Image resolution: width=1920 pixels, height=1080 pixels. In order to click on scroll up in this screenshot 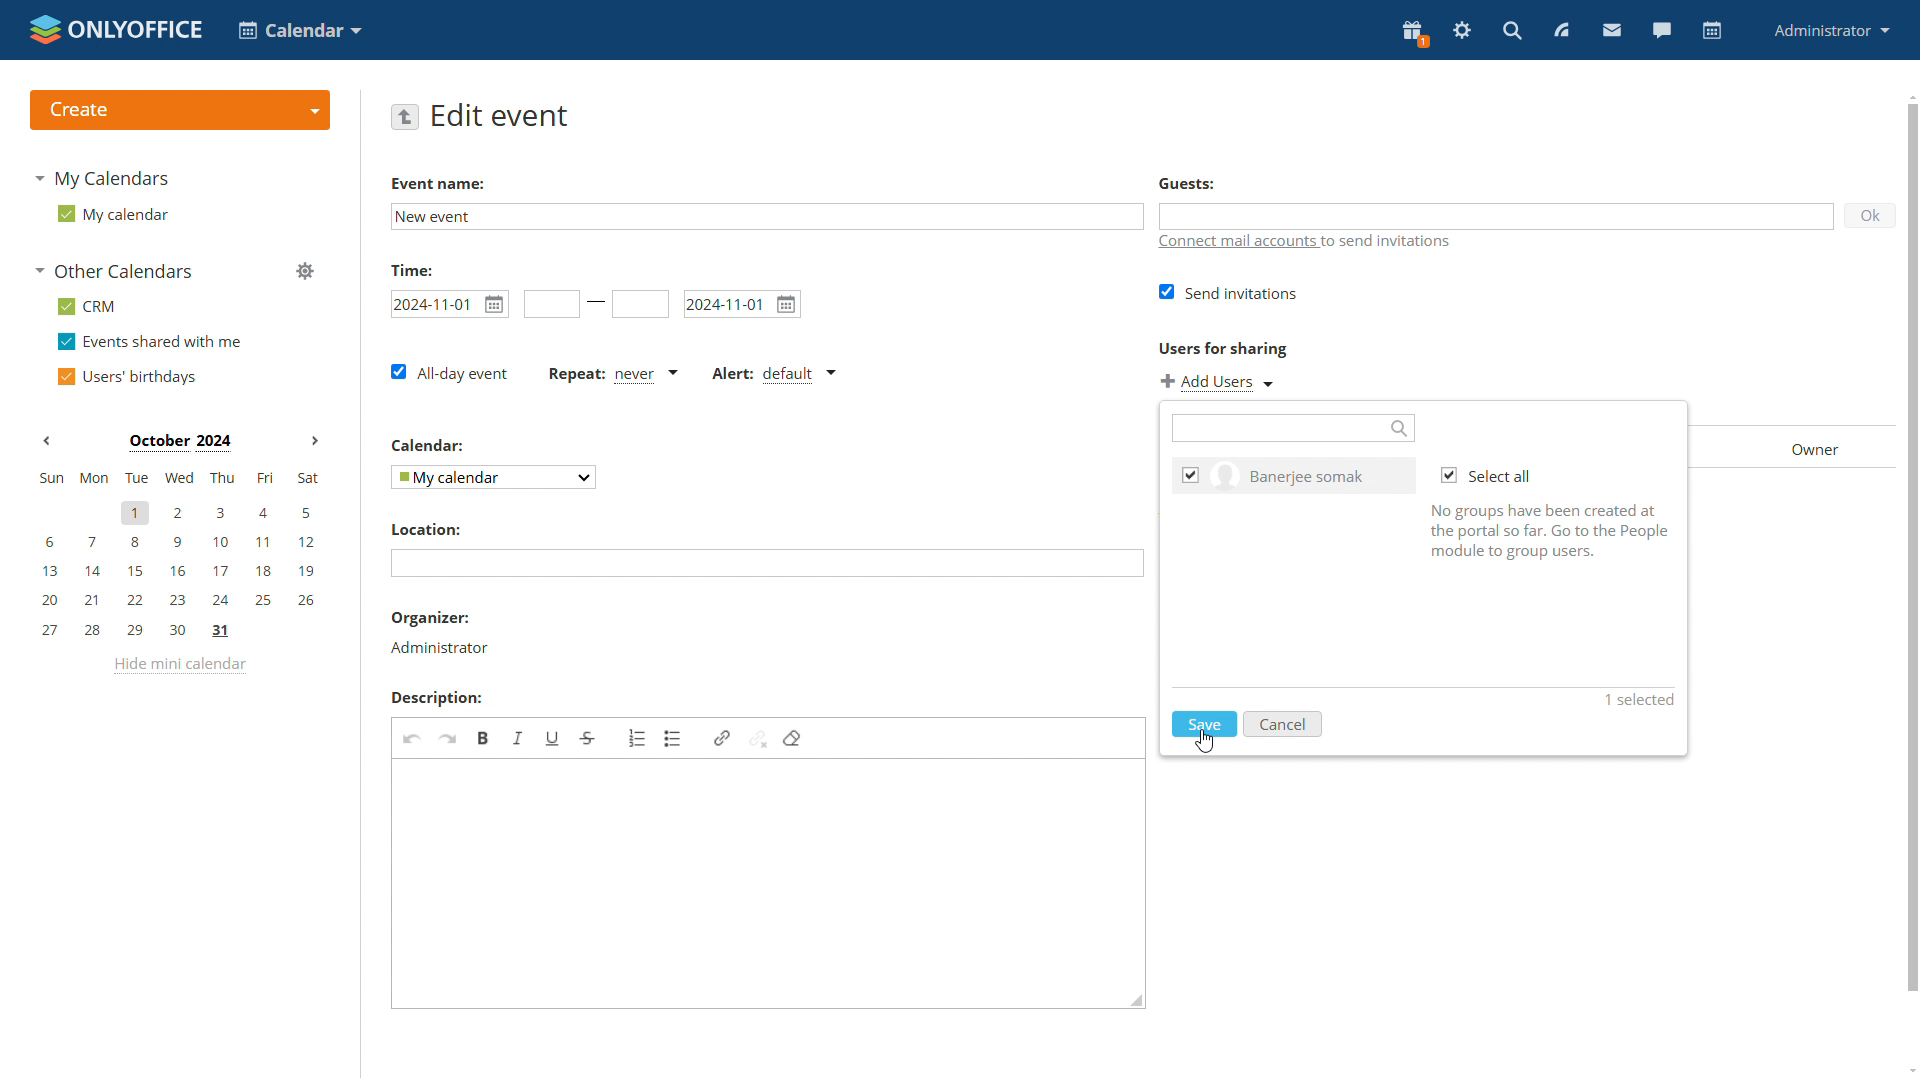, I will do `click(1911, 96)`.